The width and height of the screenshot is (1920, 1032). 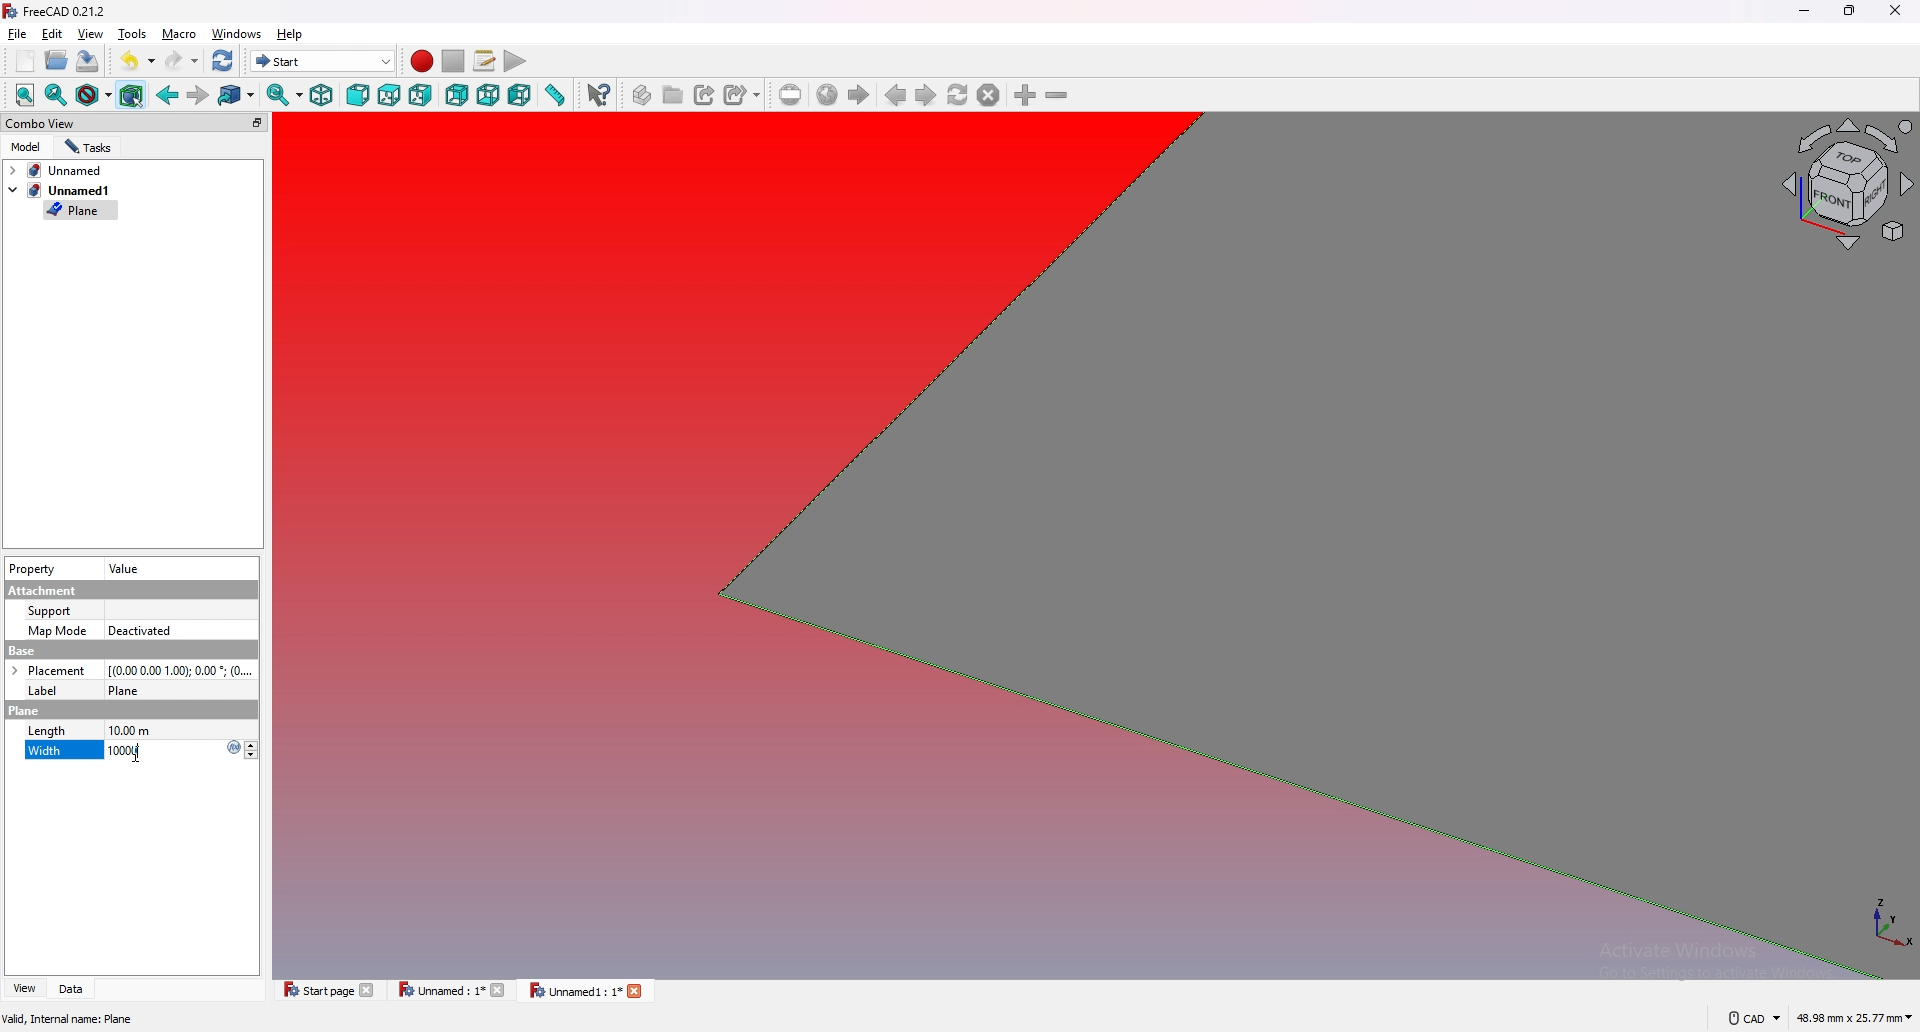 What do you see at coordinates (57, 11) in the screenshot?
I see `FreeCAD 0.21.2` at bounding box center [57, 11].